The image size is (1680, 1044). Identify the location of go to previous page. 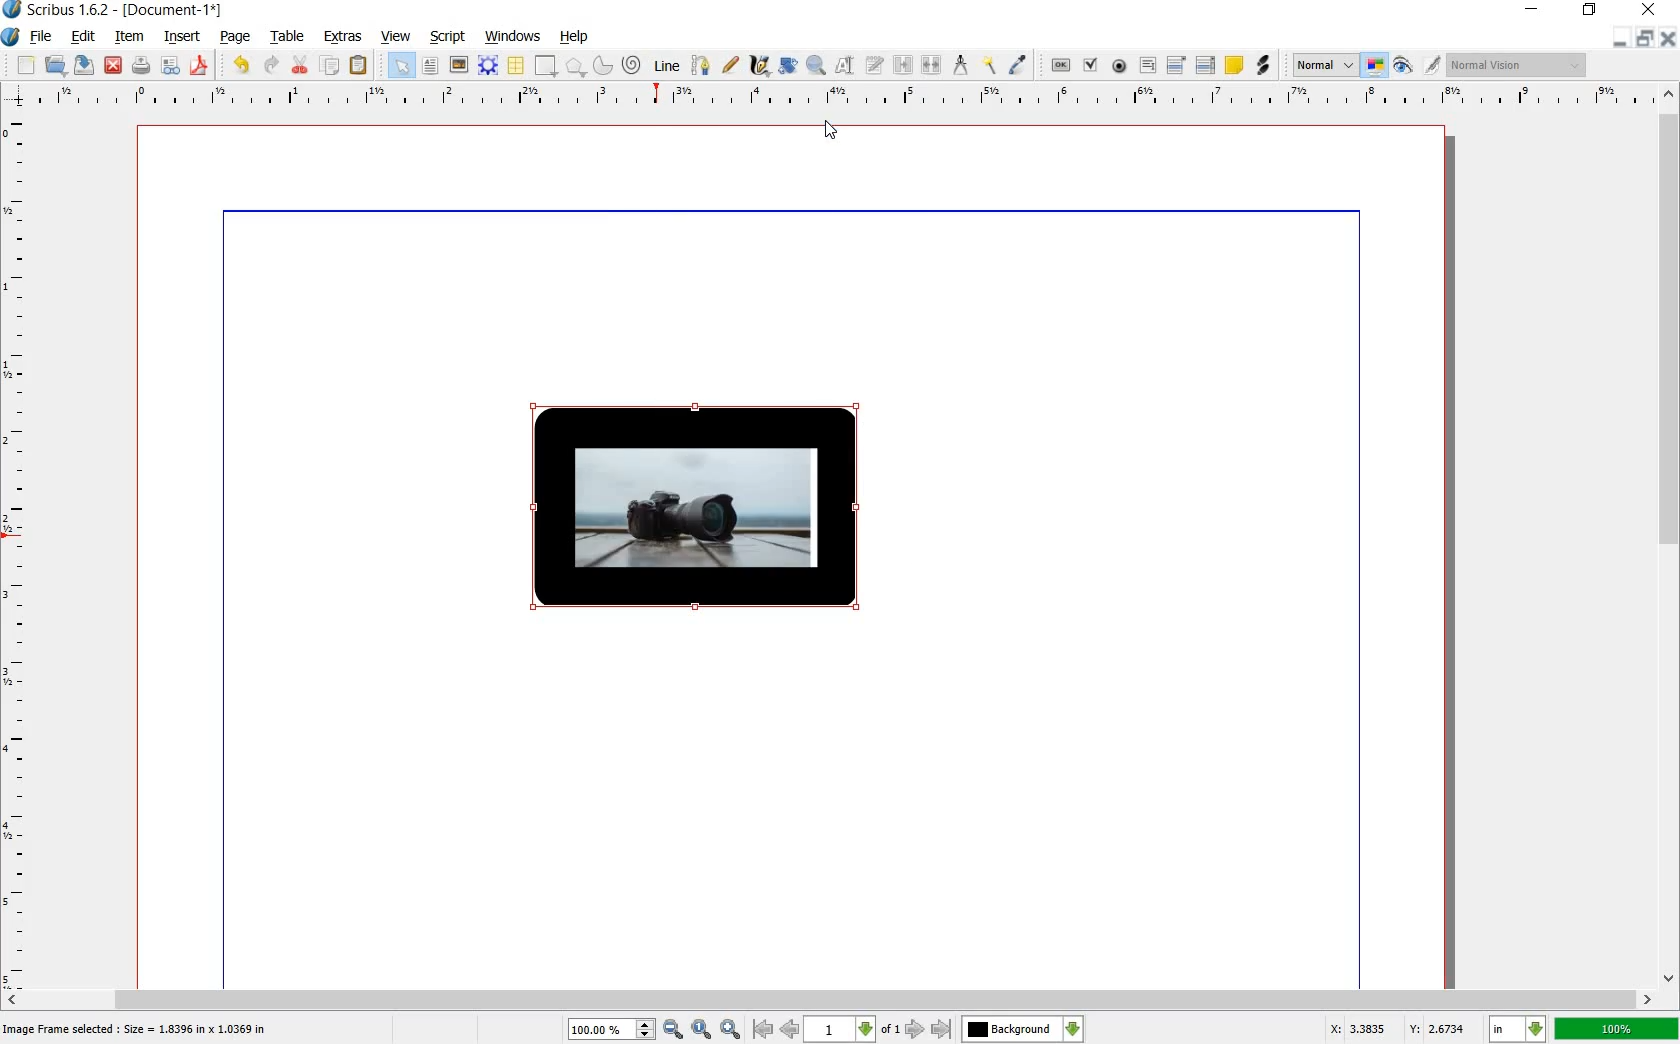
(789, 1028).